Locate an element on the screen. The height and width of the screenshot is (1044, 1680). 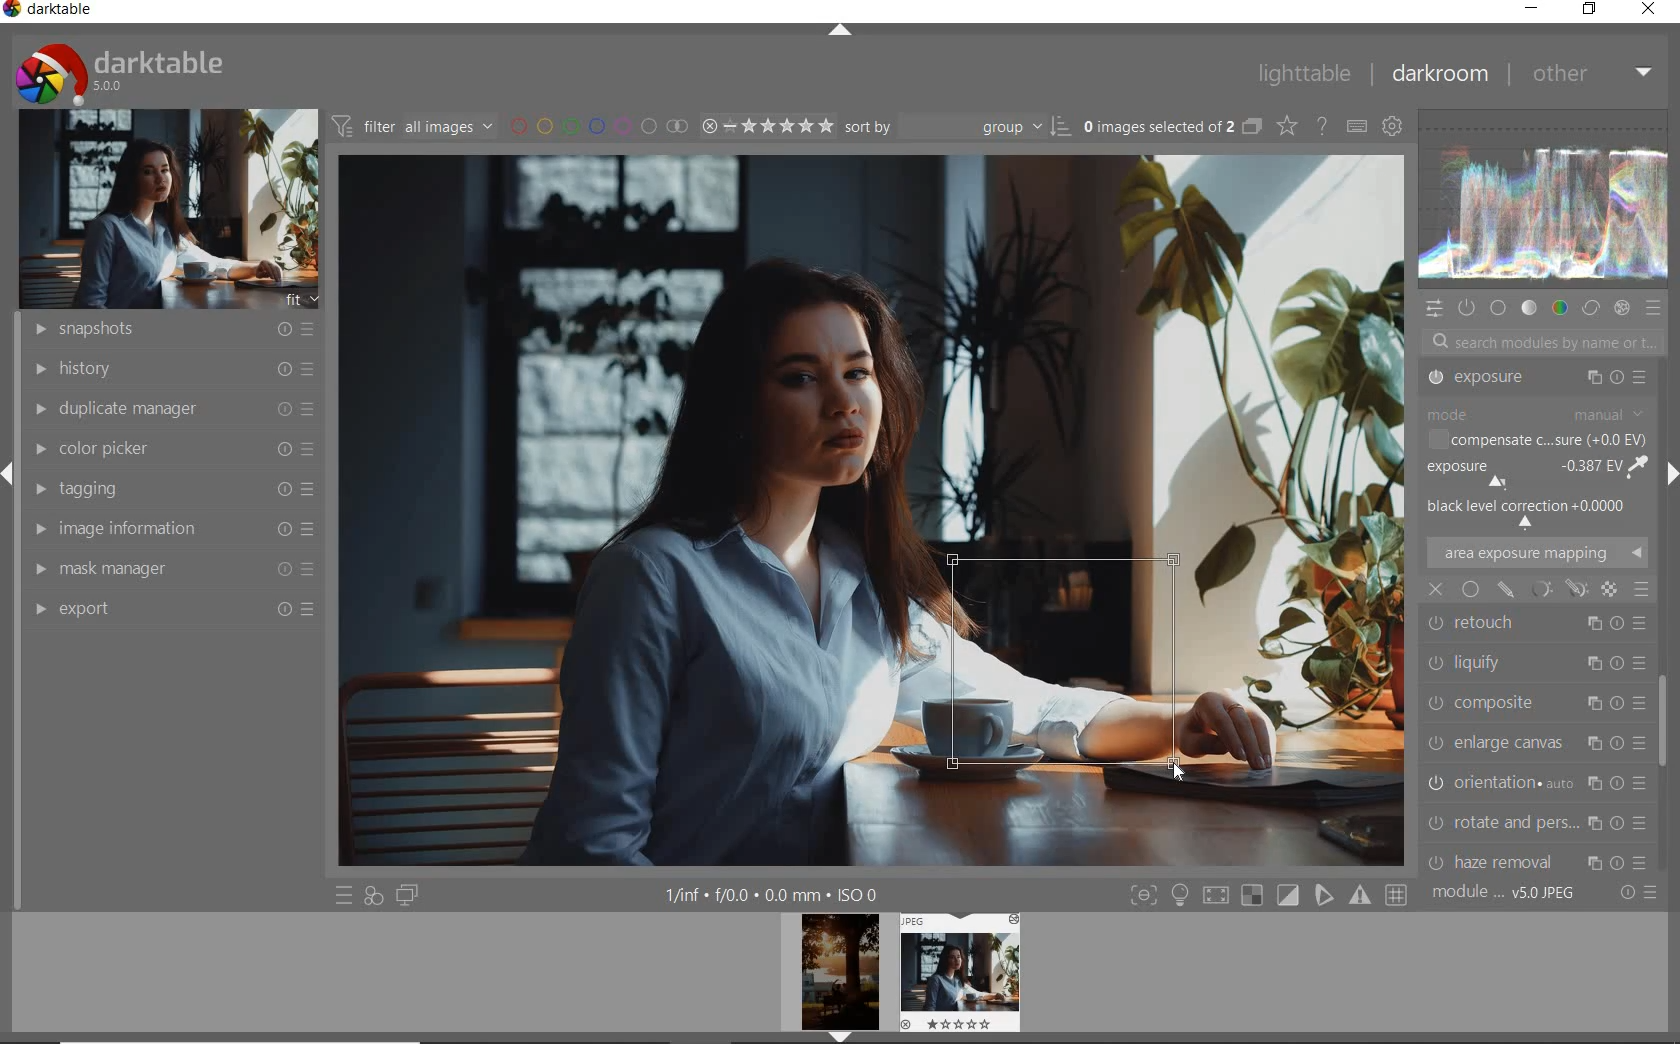
SCROLLBAR is located at coordinates (1667, 731).